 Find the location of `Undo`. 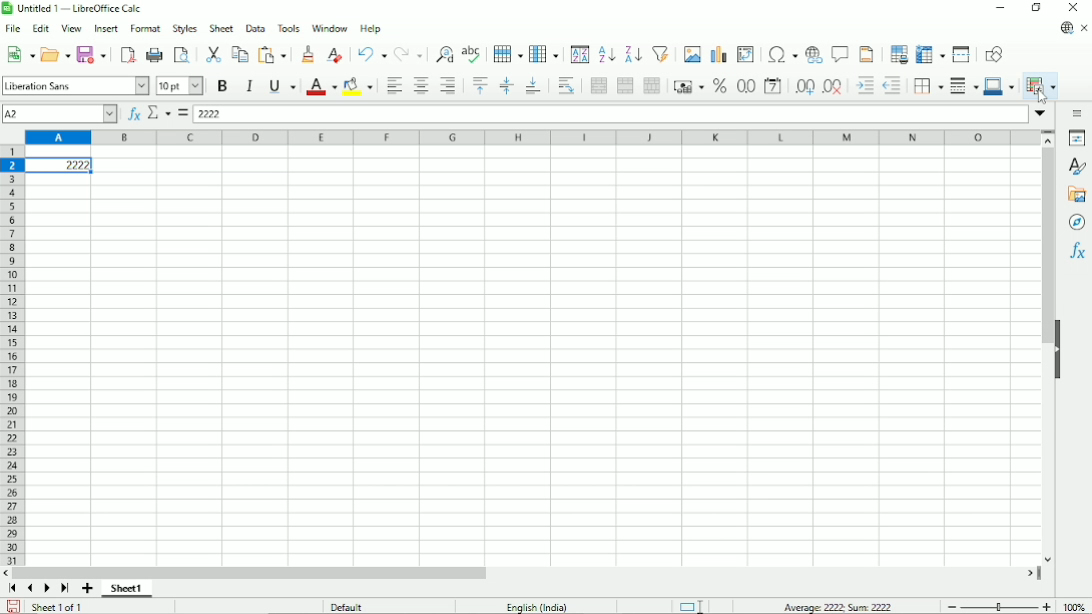

Undo is located at coordinates (371, 53).